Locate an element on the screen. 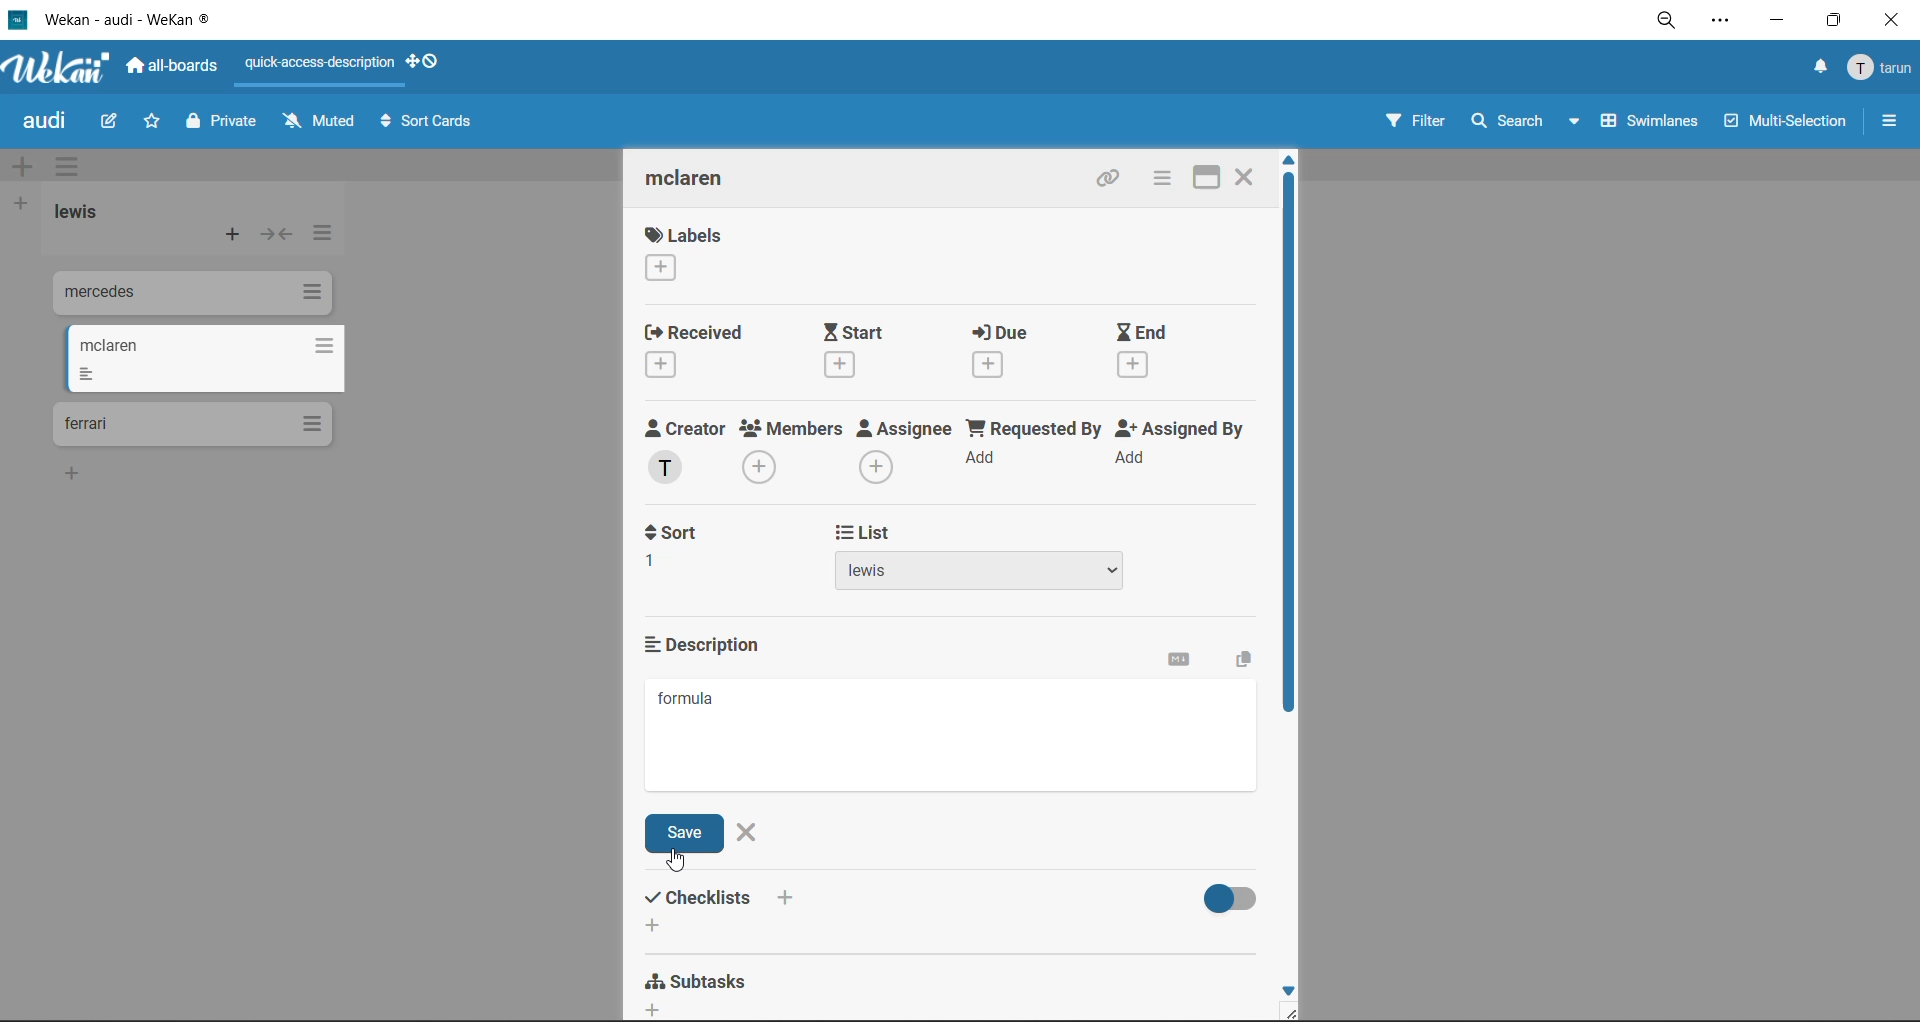  description is located at coordinates (713, 644).